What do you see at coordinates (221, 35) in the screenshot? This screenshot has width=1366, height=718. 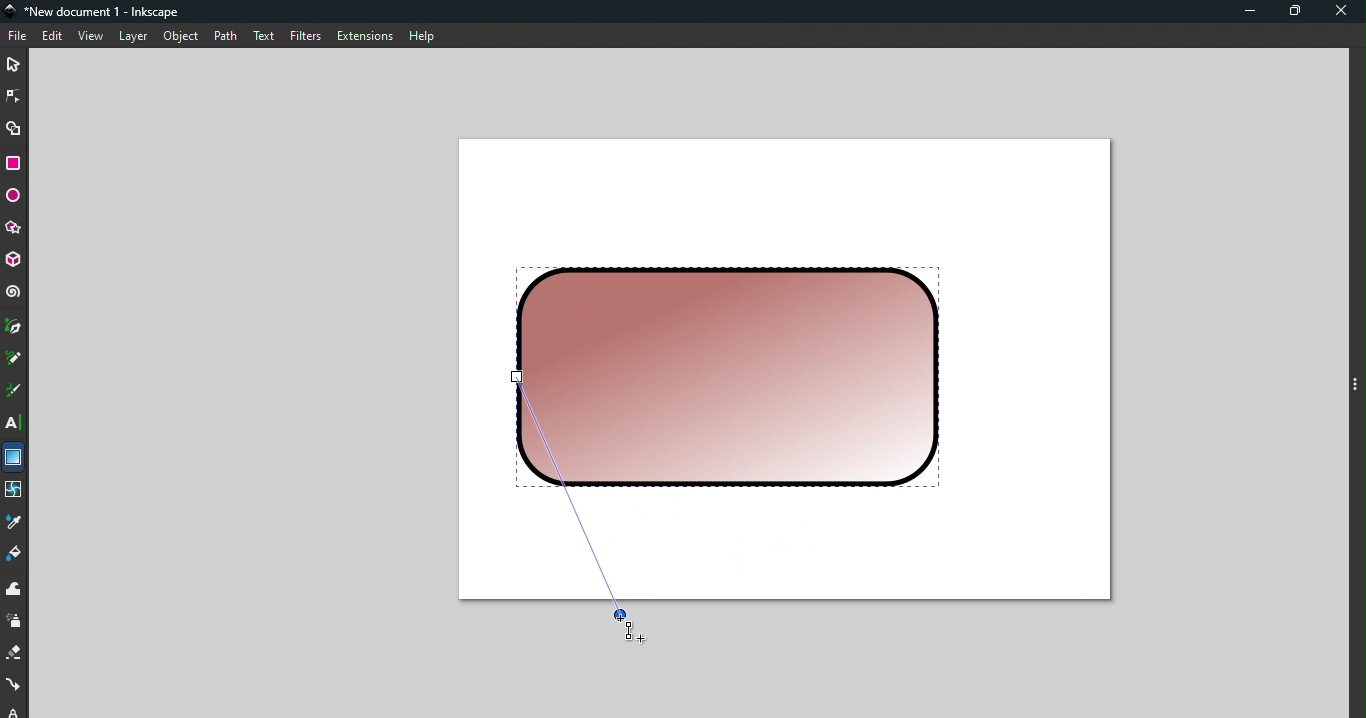 I see `Path` at bounding box center [221, 35].